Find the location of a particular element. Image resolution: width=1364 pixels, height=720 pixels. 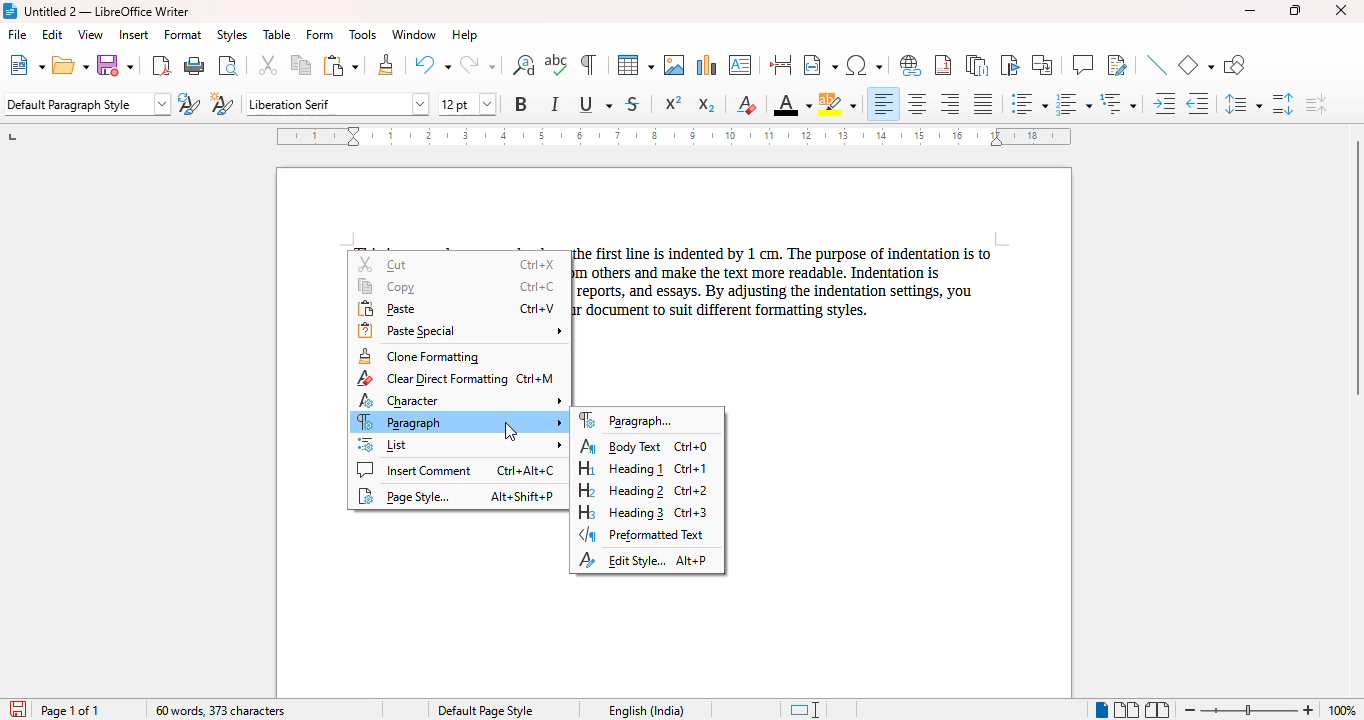

clear direct formatting is located at coordinates (746, 104).